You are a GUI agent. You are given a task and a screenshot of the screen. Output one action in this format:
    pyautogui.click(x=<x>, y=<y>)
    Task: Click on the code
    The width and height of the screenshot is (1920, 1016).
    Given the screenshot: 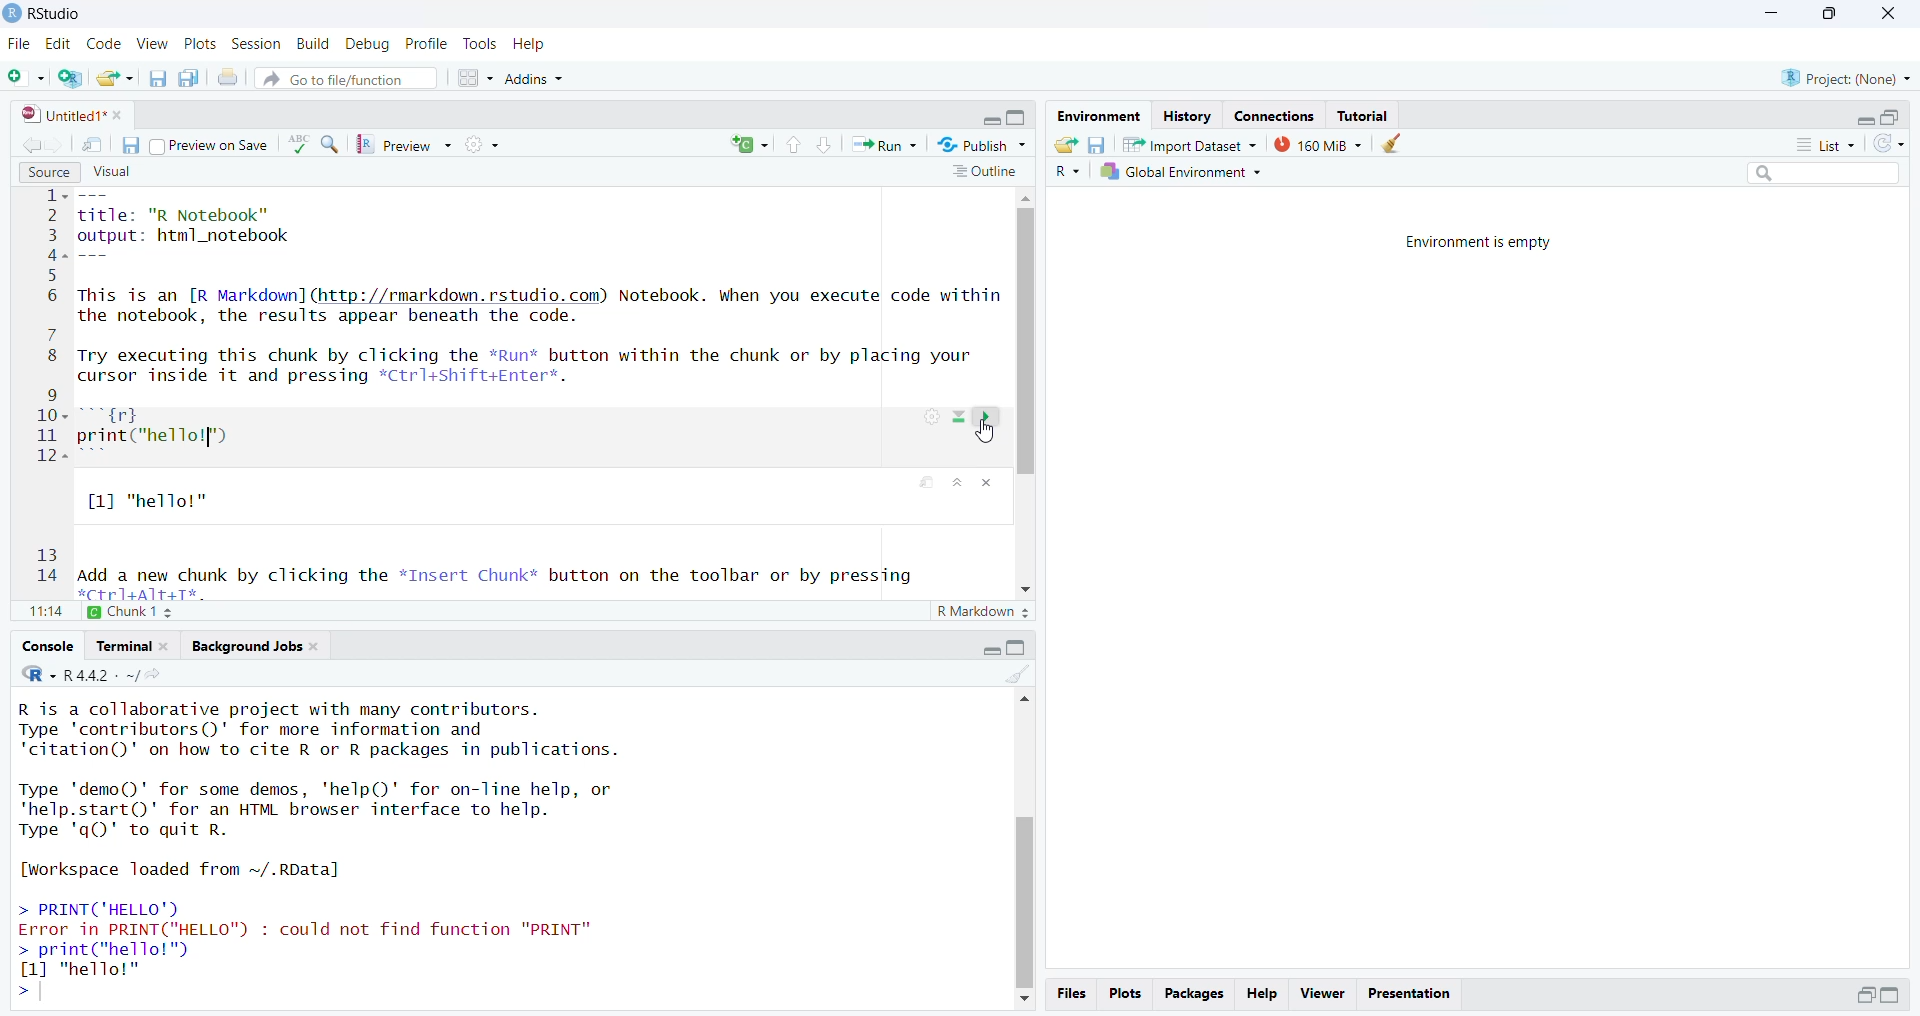 What is the action you would take?
    pyautogui.click(x=106, y=43)
    